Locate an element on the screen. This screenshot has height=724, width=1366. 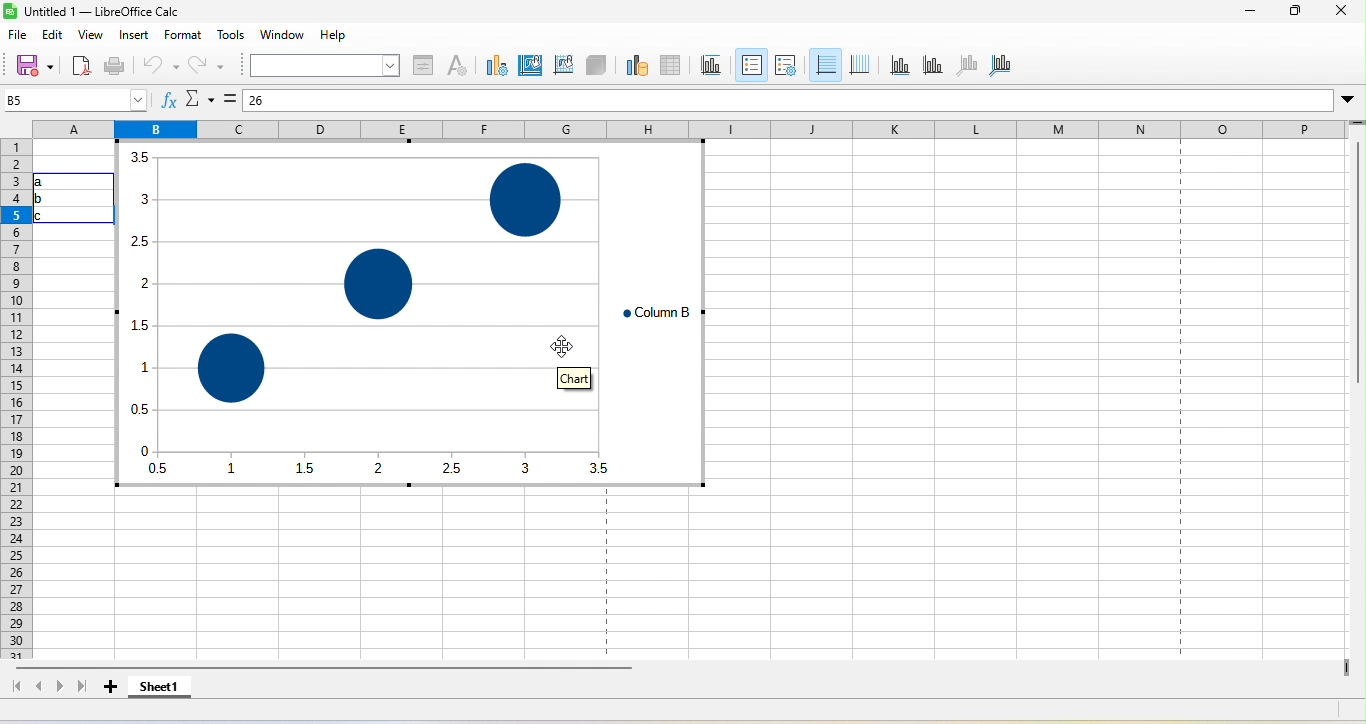
next sheet is located at coordinates (61, 691).